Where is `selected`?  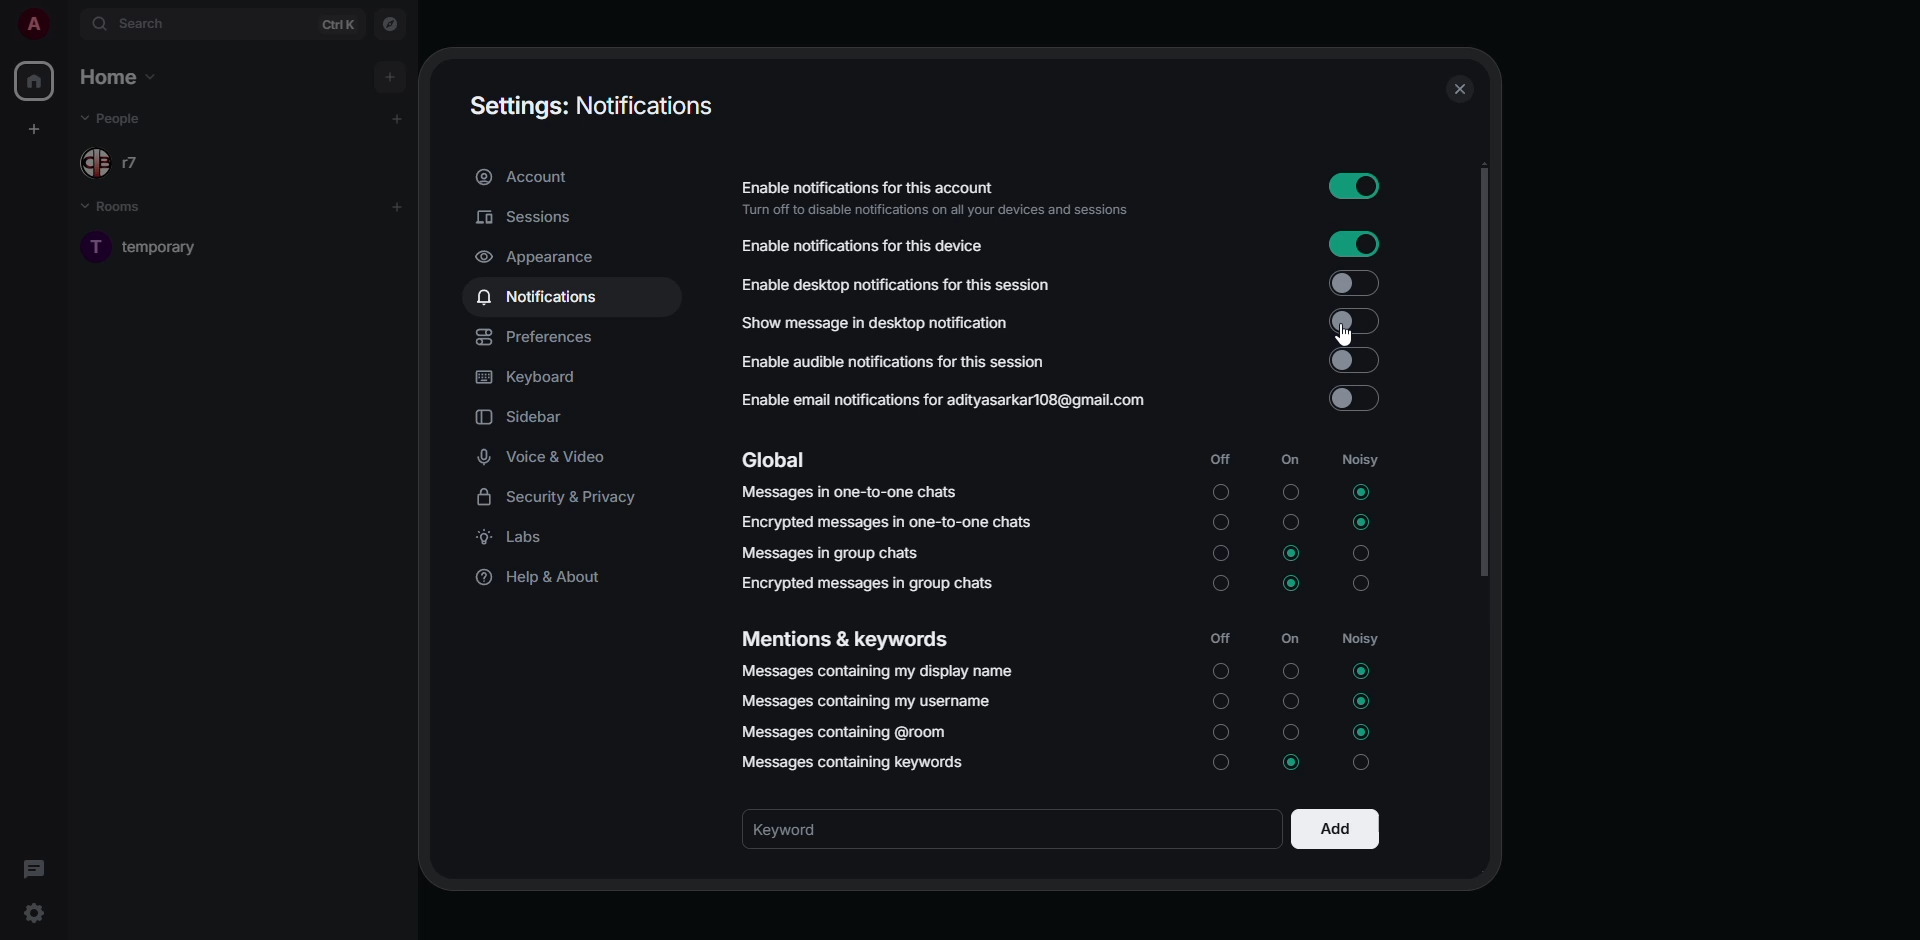
selected is located at coordinates (1362, 522).